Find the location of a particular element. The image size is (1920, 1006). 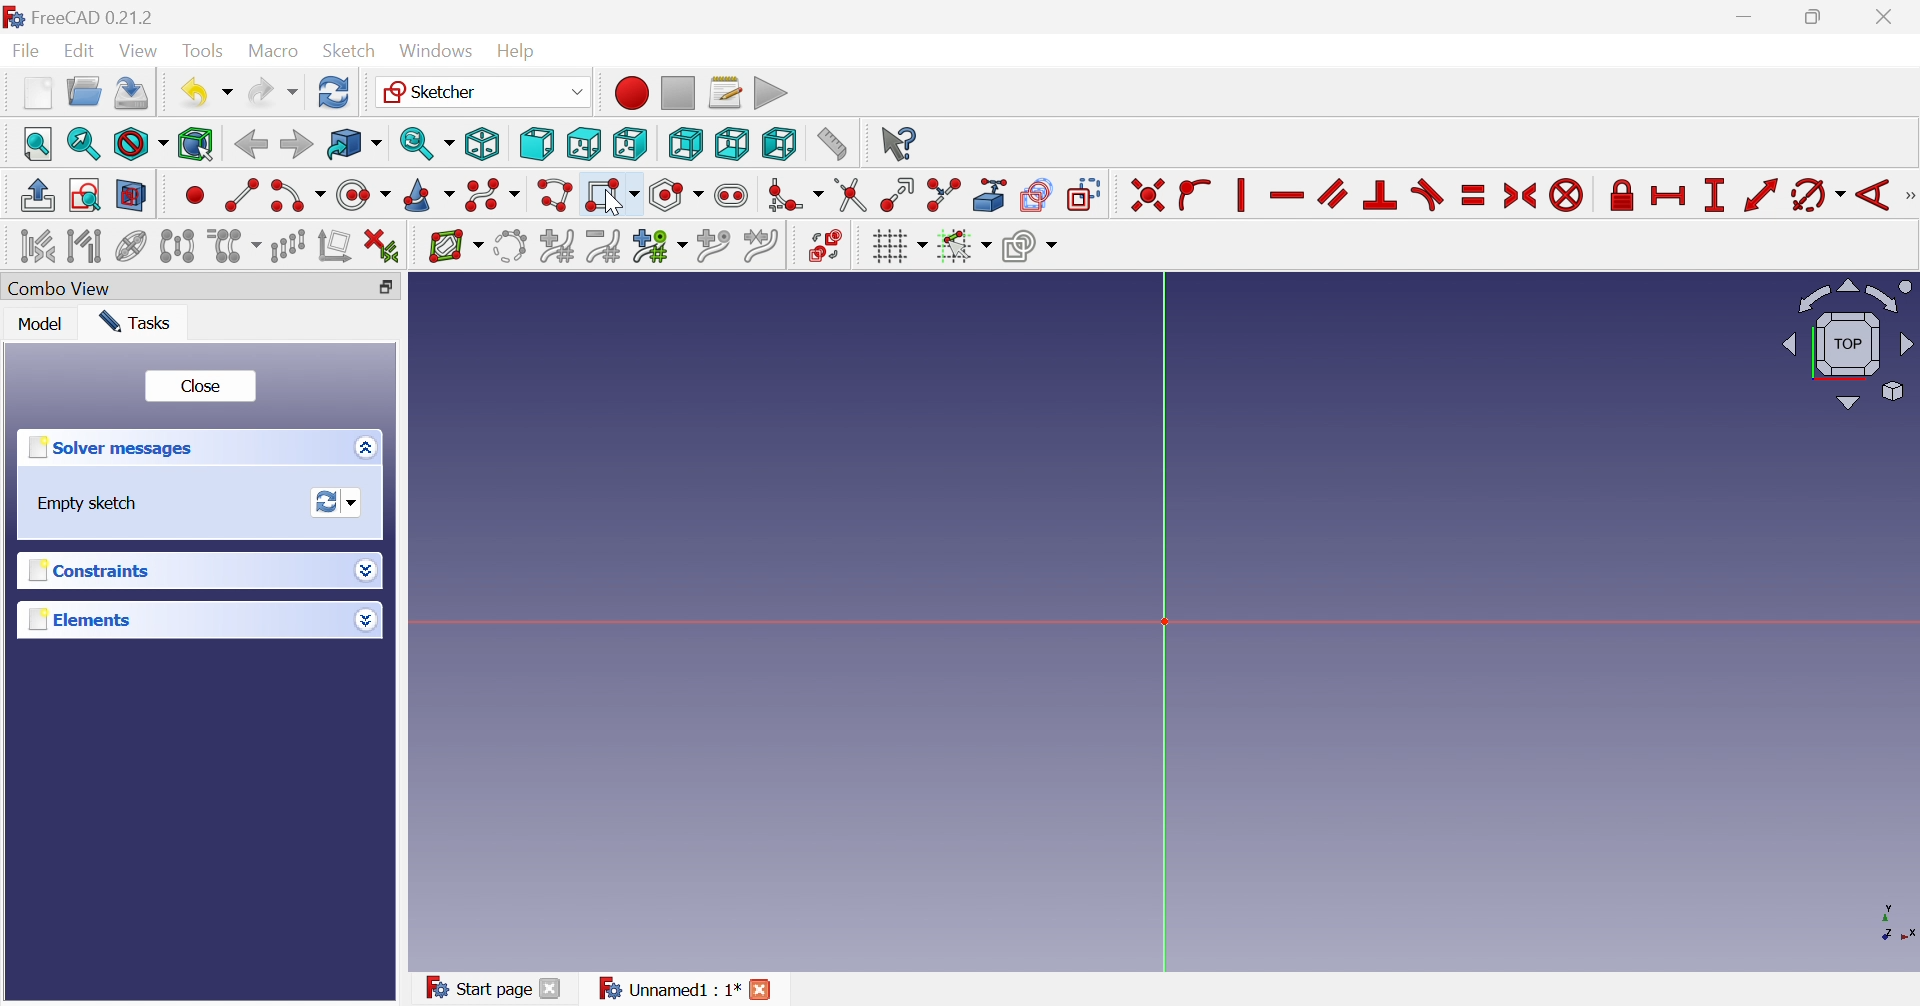

Trim edge is located at coordinates (849, 195).